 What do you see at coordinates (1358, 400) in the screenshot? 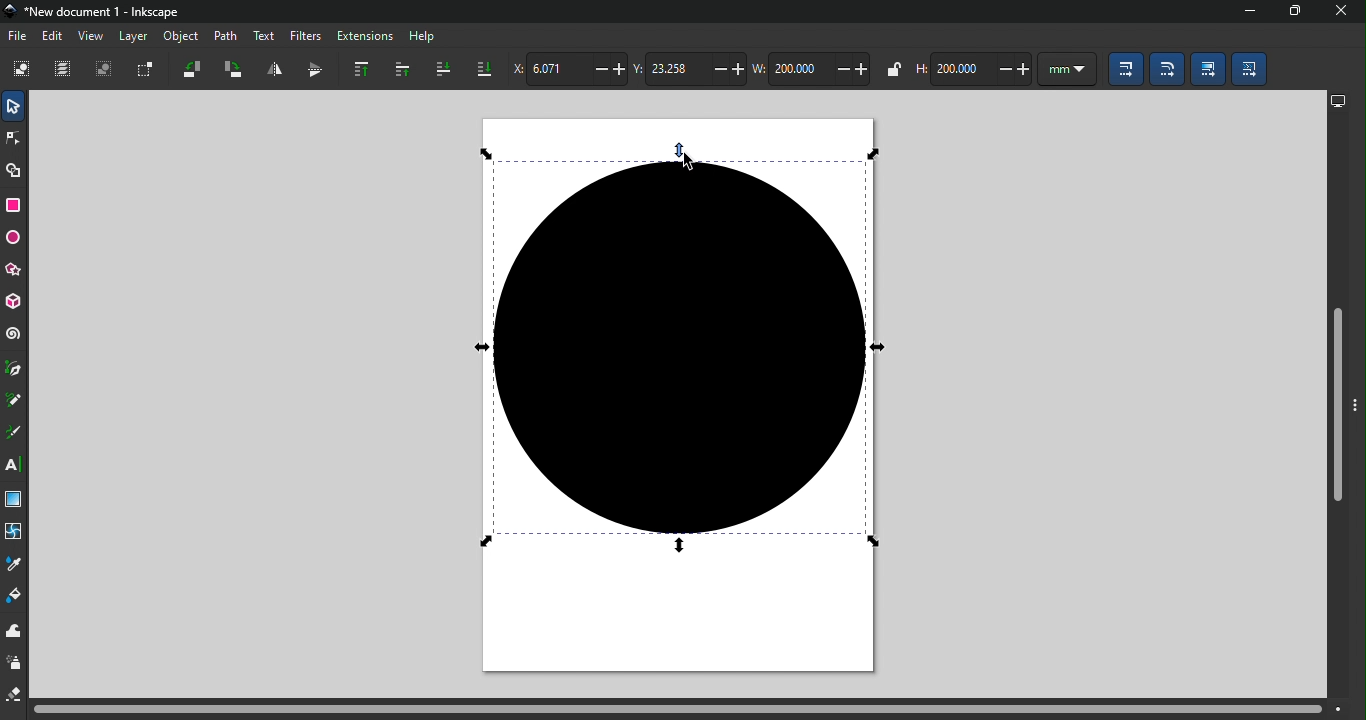
I see `Toggle command bar` at bounding box center [1358, 400].